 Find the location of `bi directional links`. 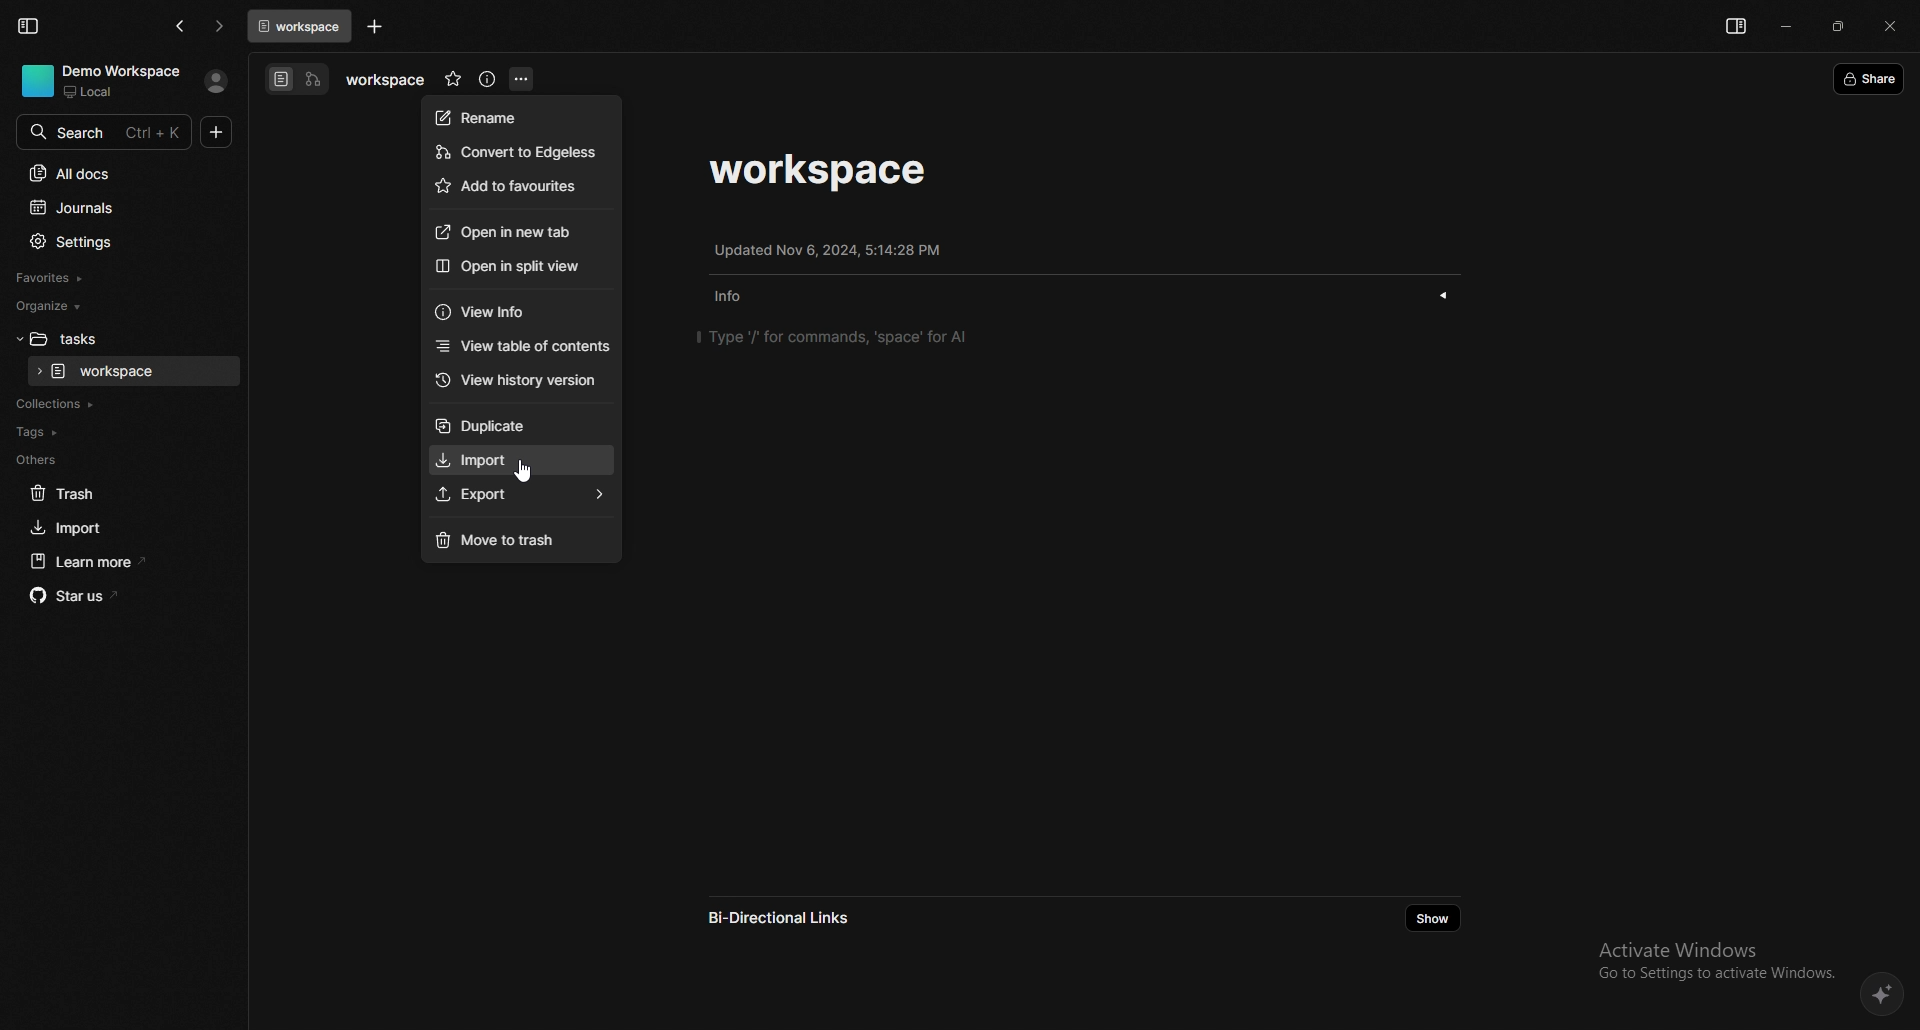

bi directional links is located at coordinates (796, 918).